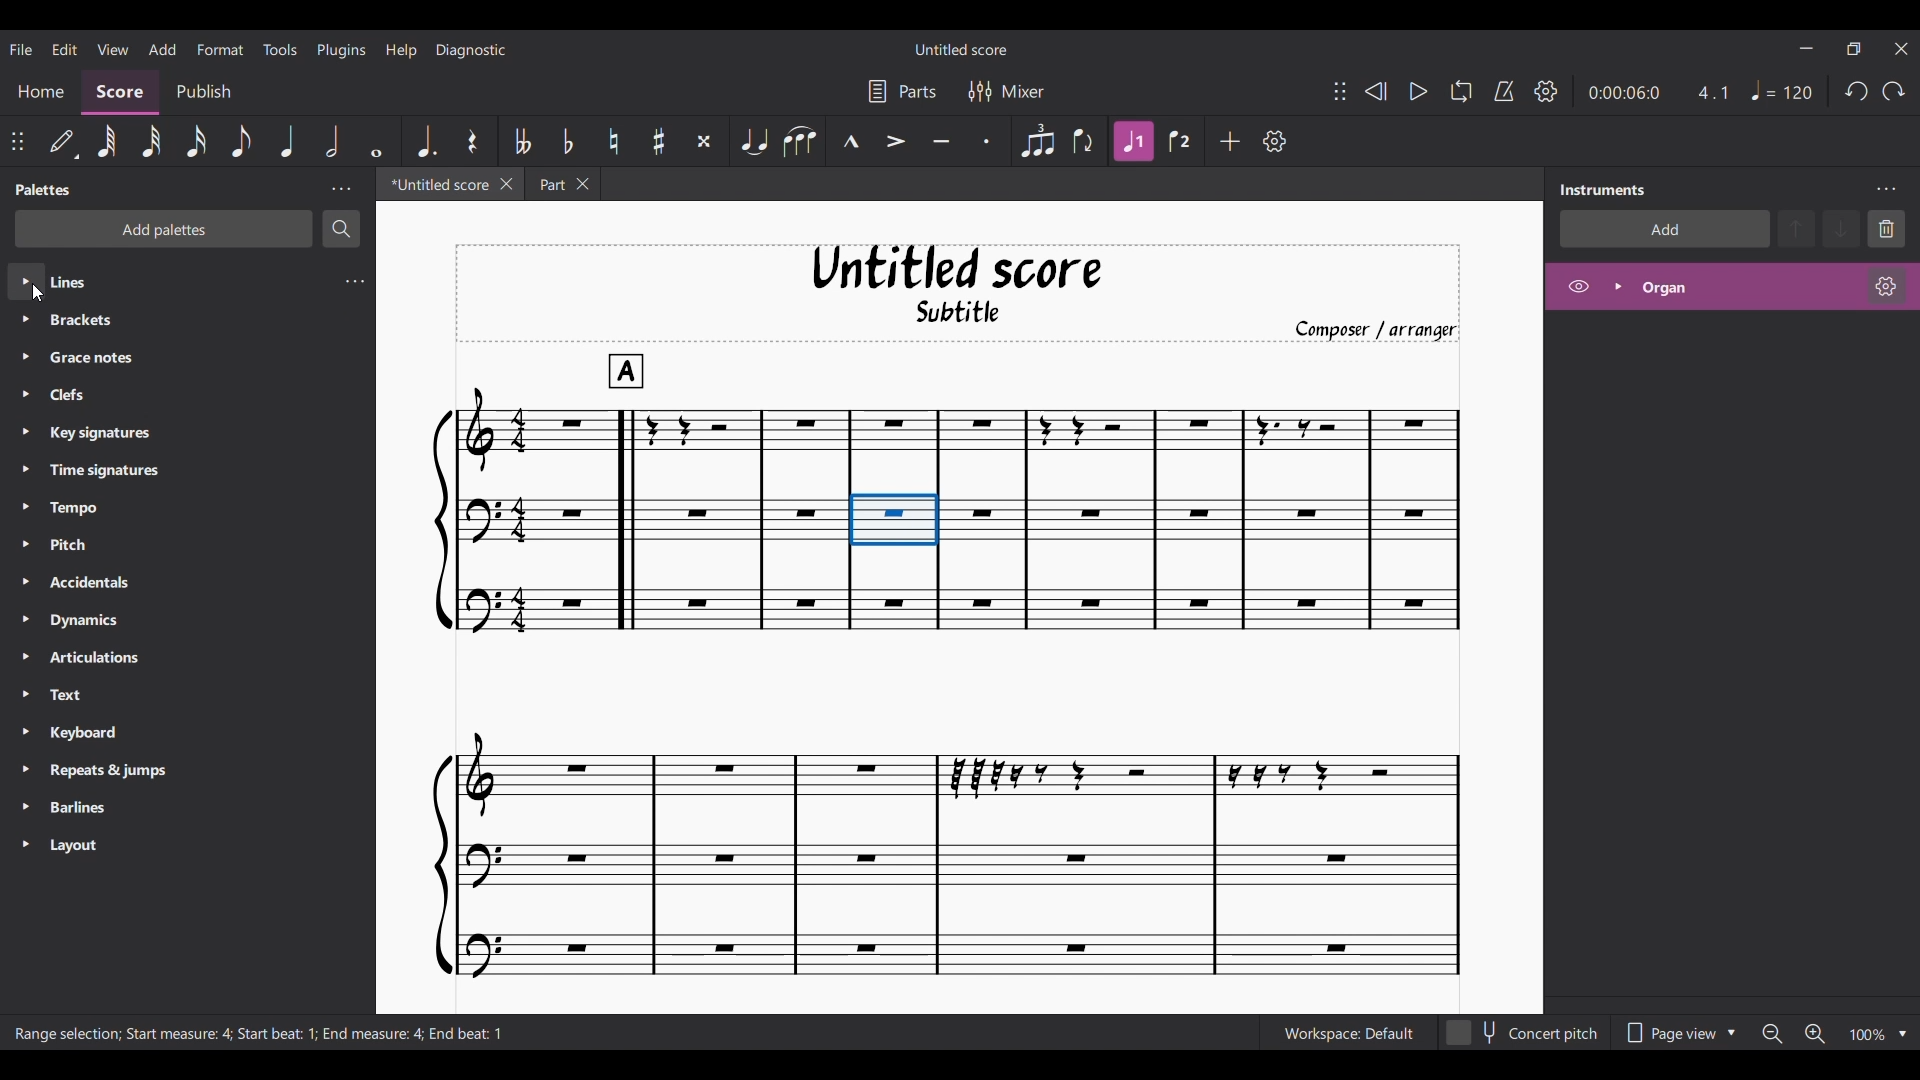 The width and height of the screenshot is (1920, 1080). Describe the element at coordinates (562, 184) in the screenshot. I see `Earlier tab` at that location.